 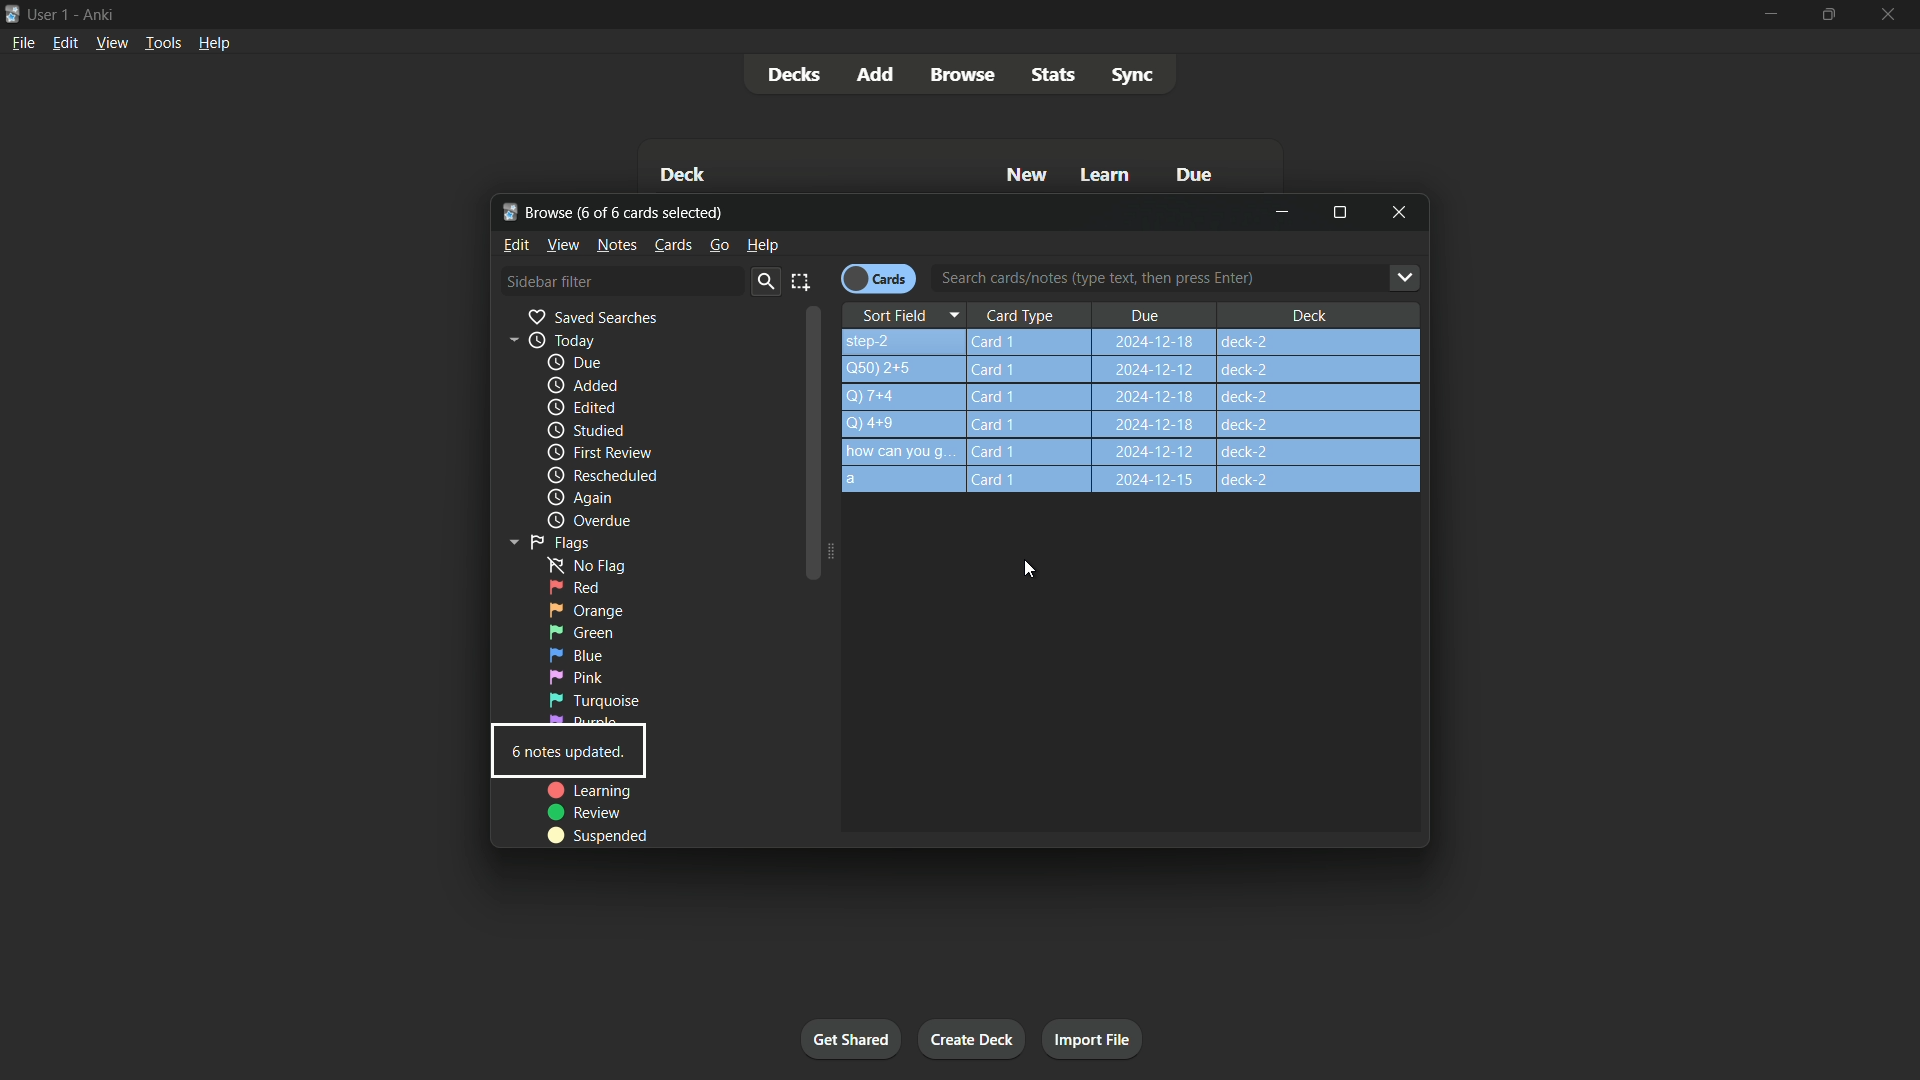 What do you see at coordinates (103, 15) in the screenshot?
I see `App name` at bounding box center [103, 15].